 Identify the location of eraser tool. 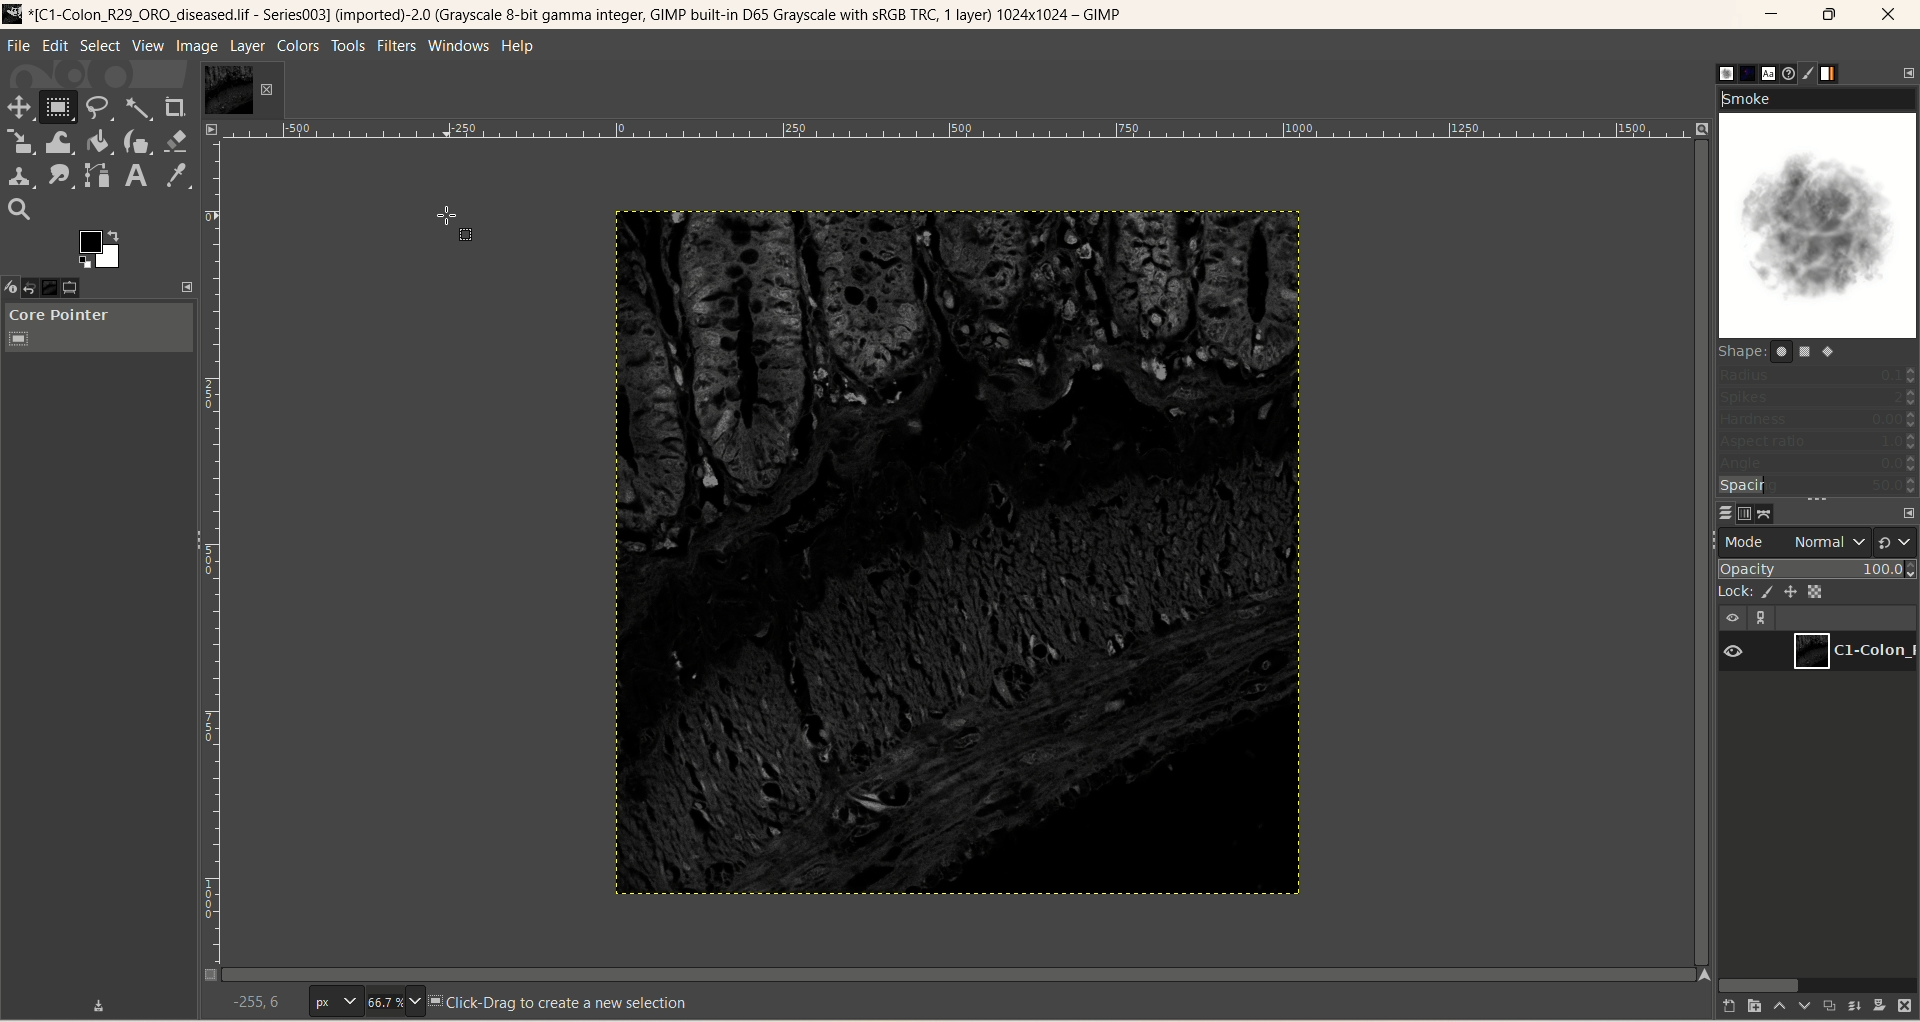
(176, 142).